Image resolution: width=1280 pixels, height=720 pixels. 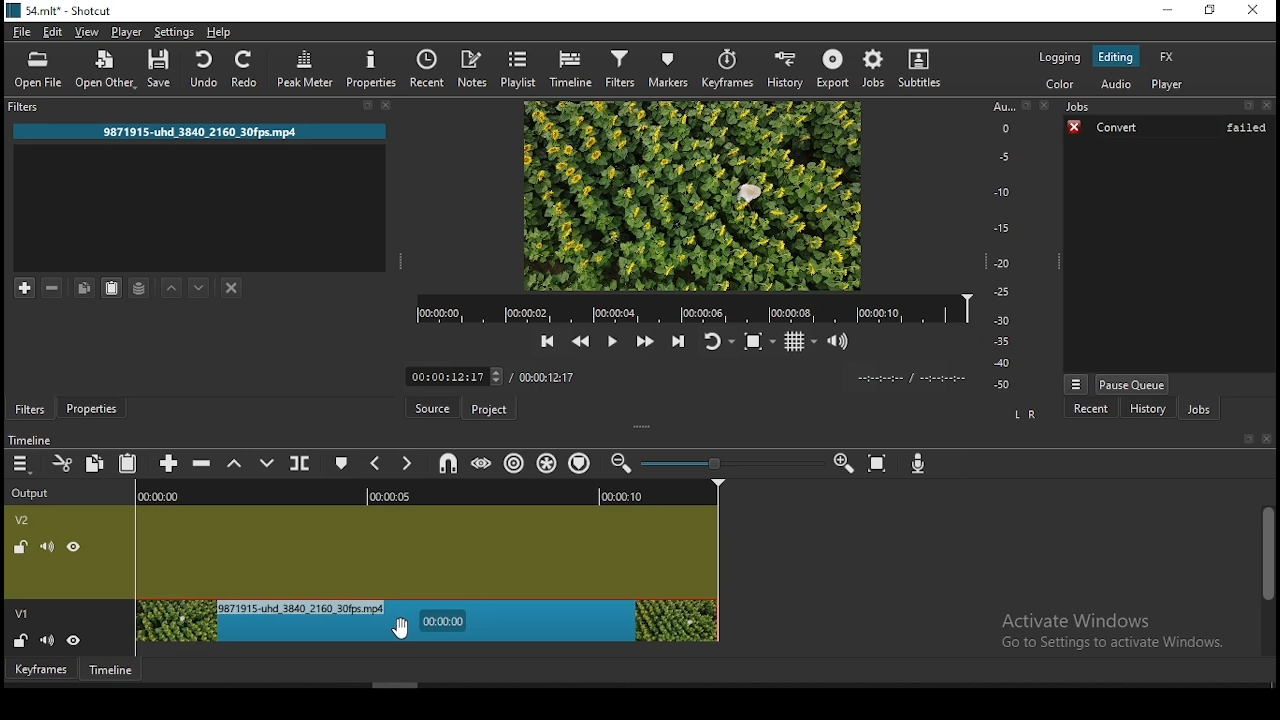 I want to click on save, so click(x=160, y=70).